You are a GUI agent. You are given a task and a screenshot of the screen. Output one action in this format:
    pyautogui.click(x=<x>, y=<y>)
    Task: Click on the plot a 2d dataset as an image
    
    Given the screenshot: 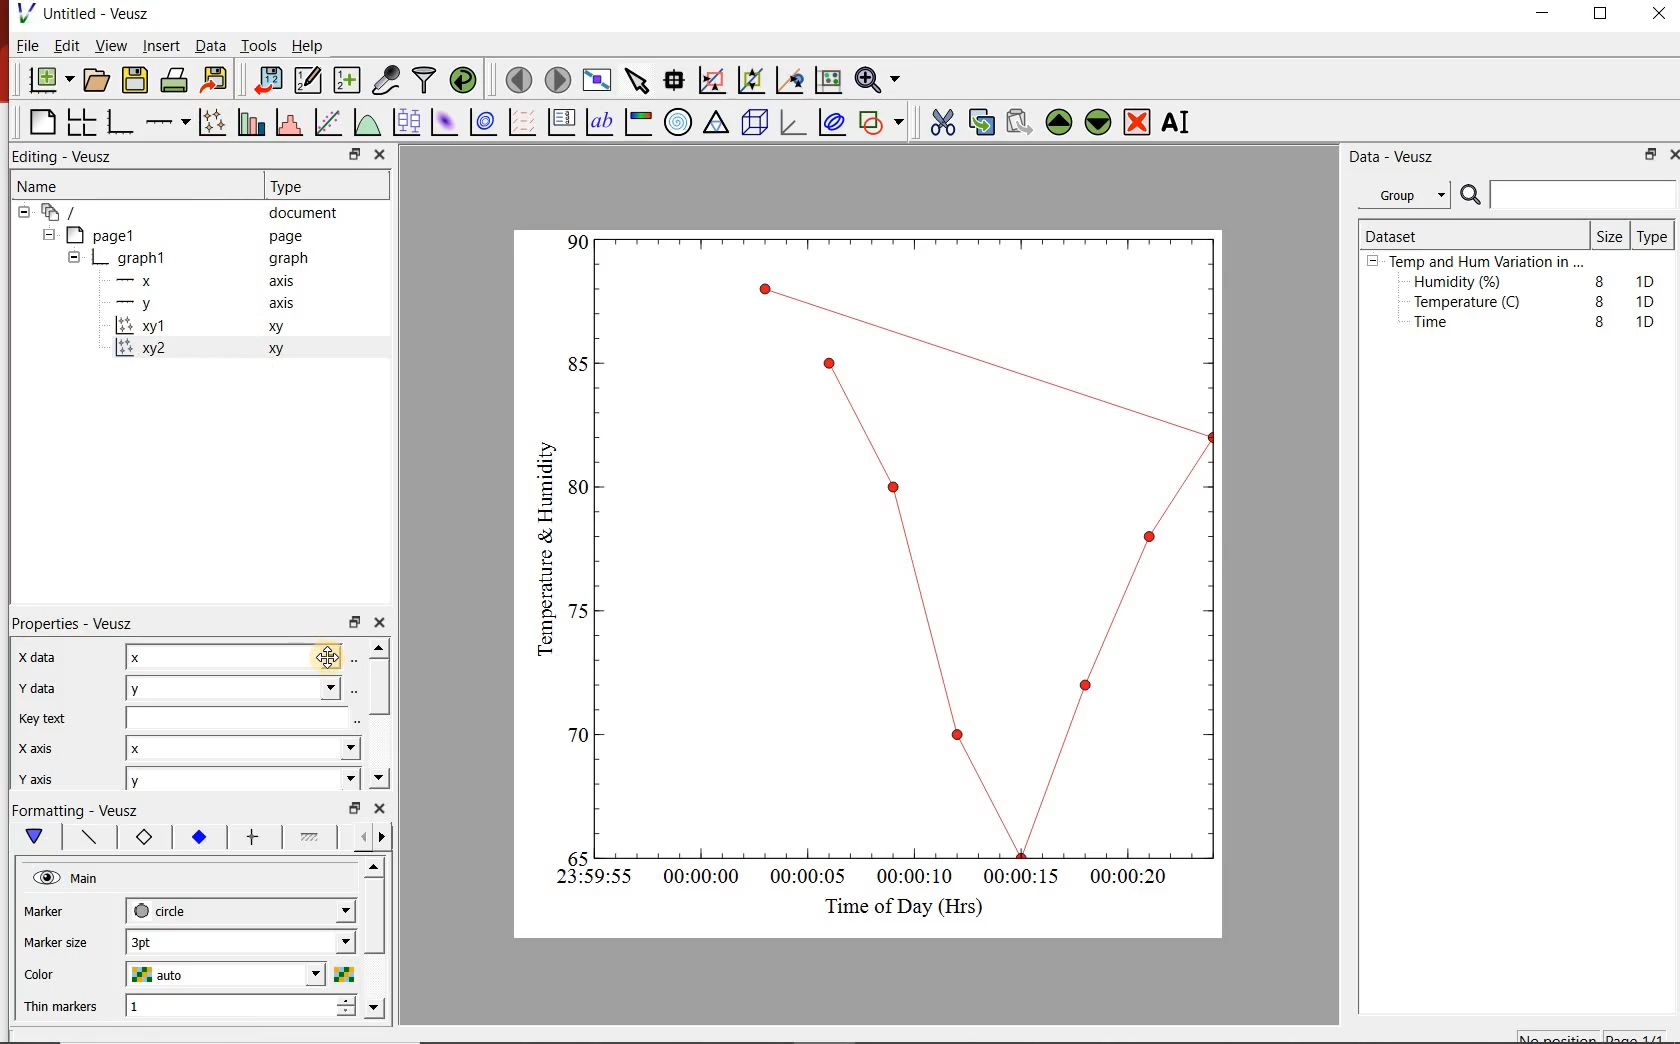 What is the action you would take?
    pyautogui.click(x=445, y=123)
    